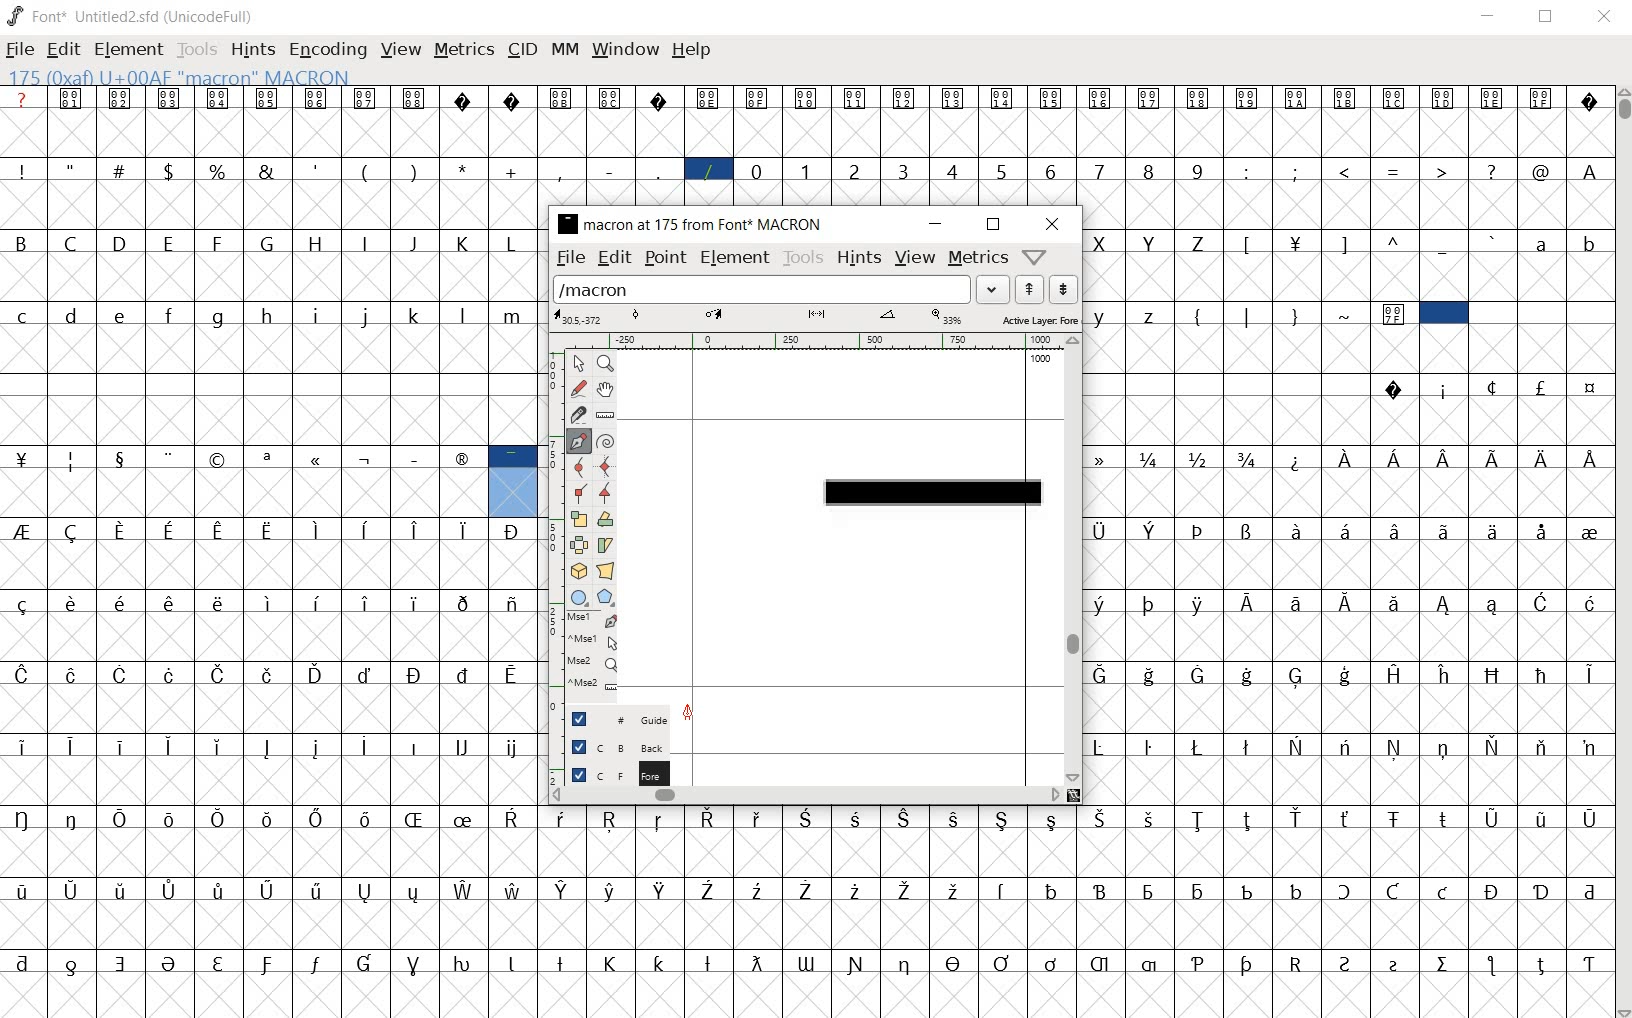 The height and width of the screenshot is (1018, 1632). What do you see at coordinates (1587, 887) in the screenshot?
I see `Symbol` at bounding box center [1587, 887].